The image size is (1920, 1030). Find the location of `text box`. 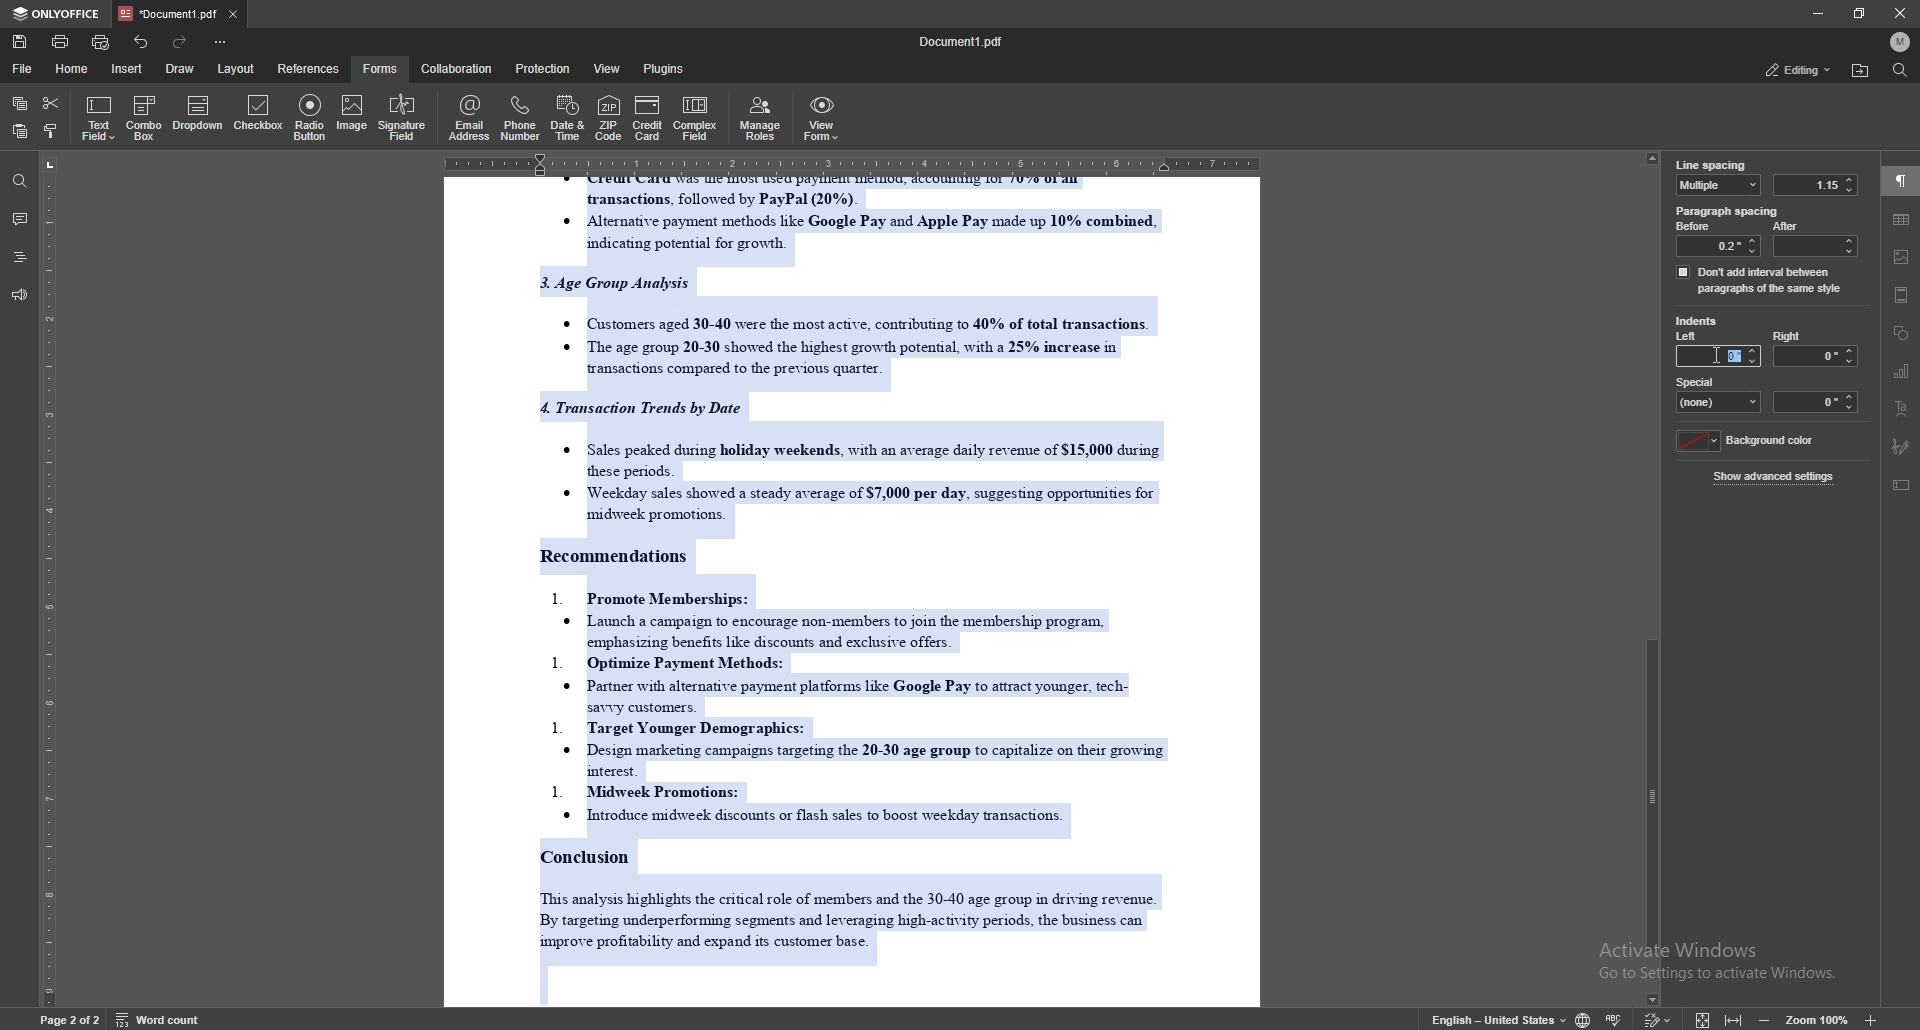

text box is located at coordinates (1903, 485).